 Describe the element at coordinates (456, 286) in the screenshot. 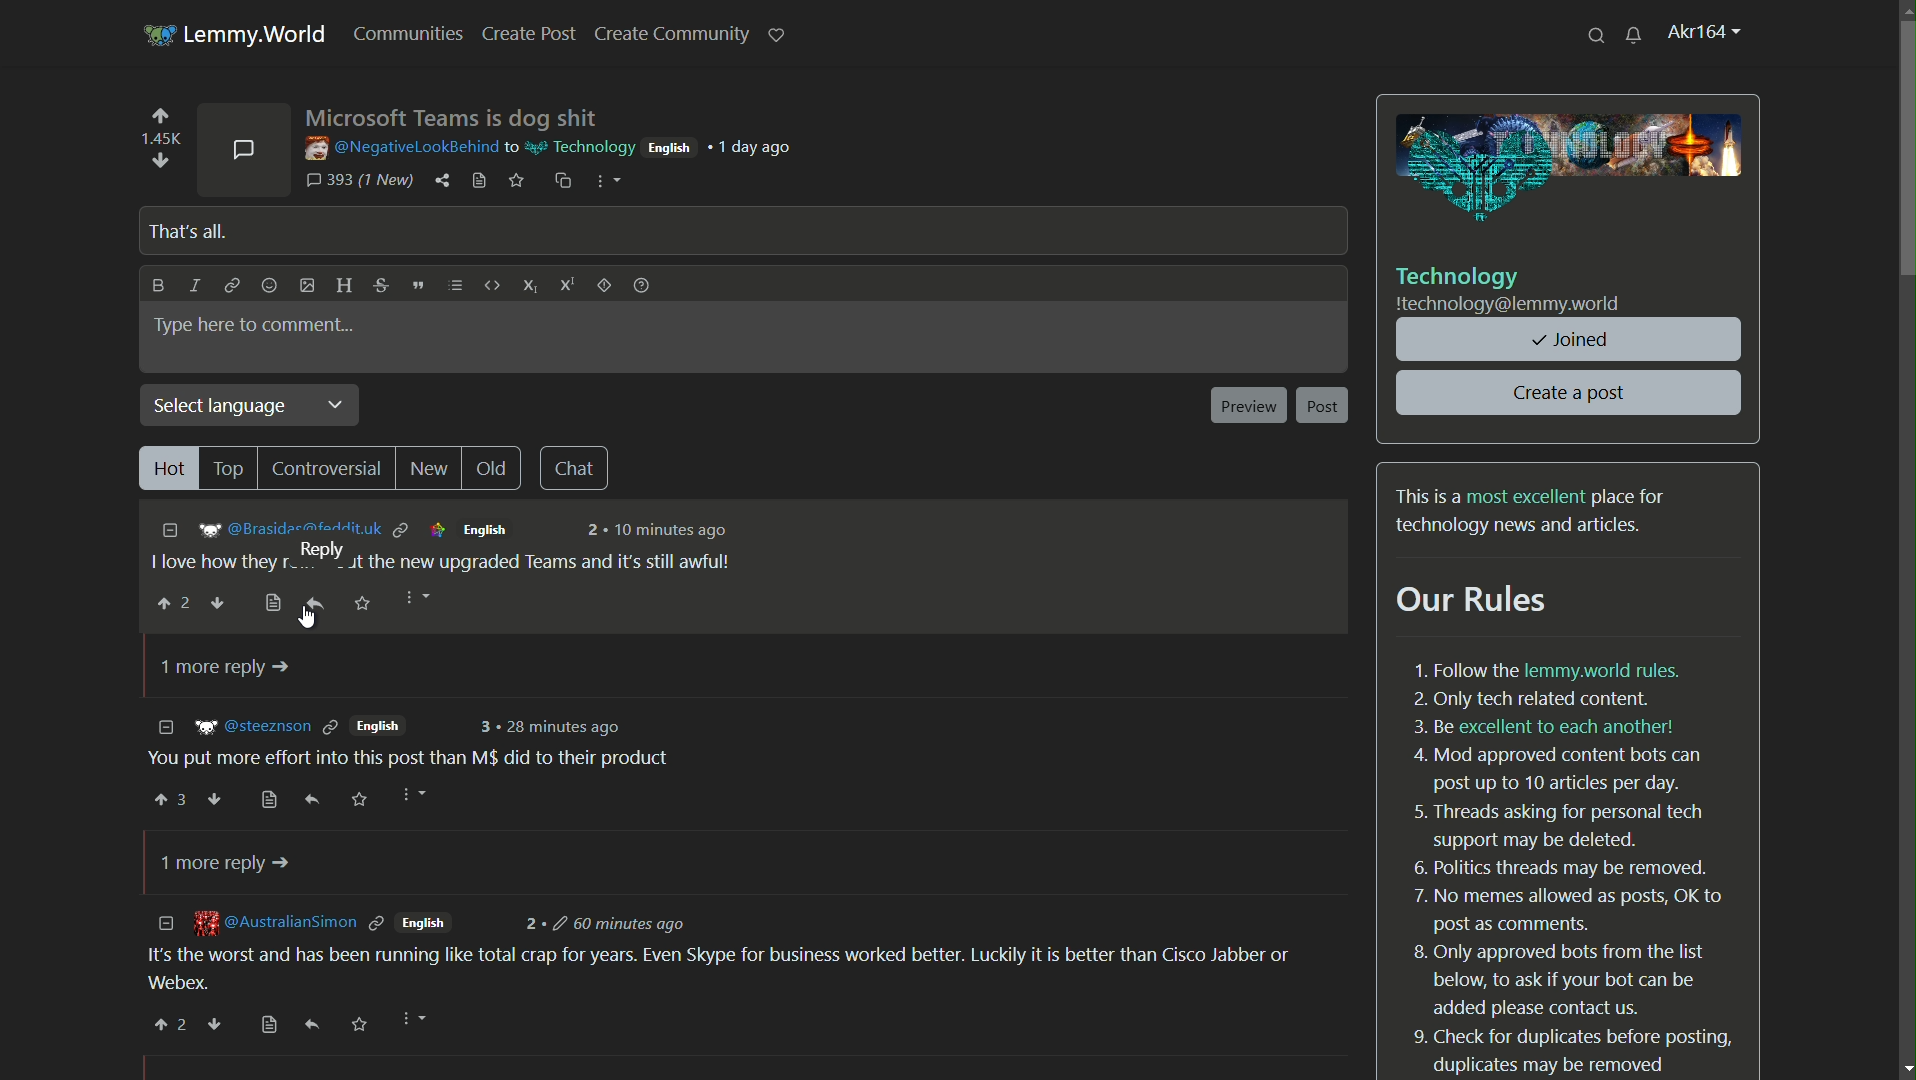

I see `list` at that location.